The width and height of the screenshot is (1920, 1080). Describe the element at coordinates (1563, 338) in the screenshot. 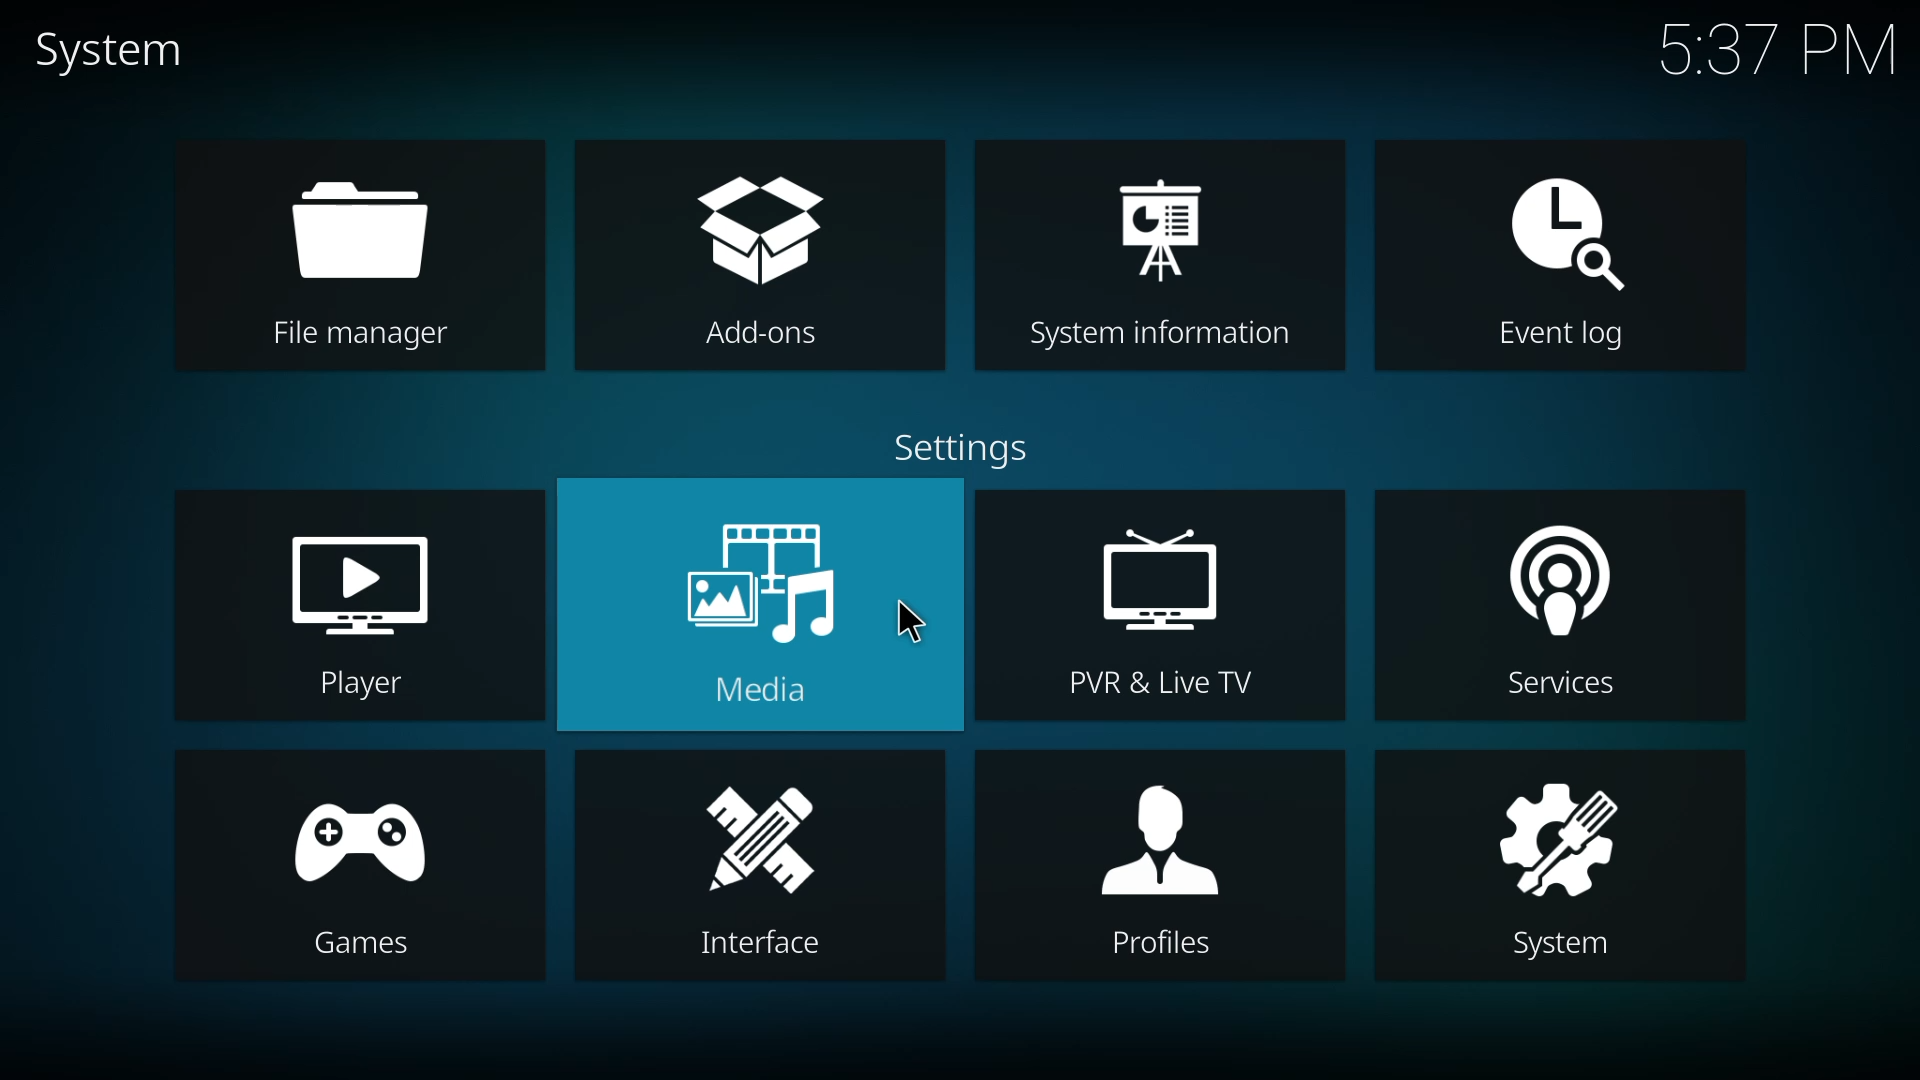

I see `Event log` at that location.